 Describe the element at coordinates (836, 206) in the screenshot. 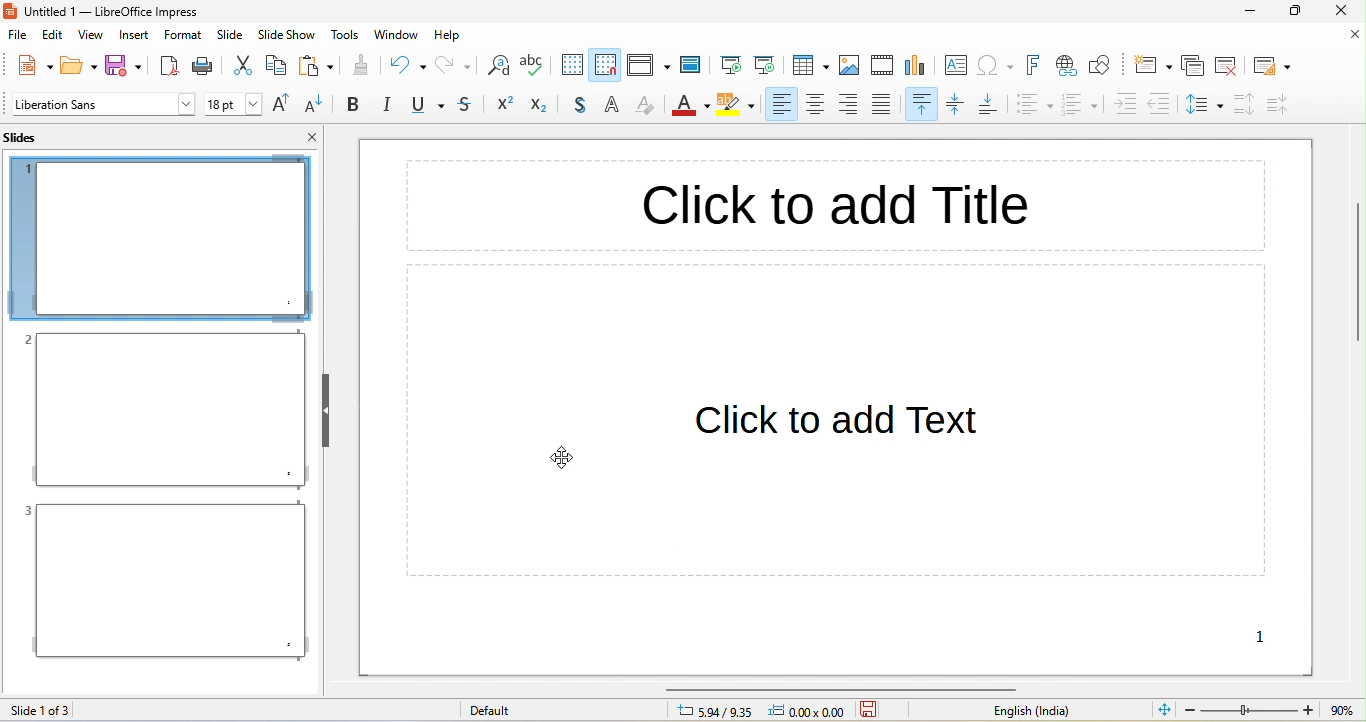

I see `click to add title` at that location.